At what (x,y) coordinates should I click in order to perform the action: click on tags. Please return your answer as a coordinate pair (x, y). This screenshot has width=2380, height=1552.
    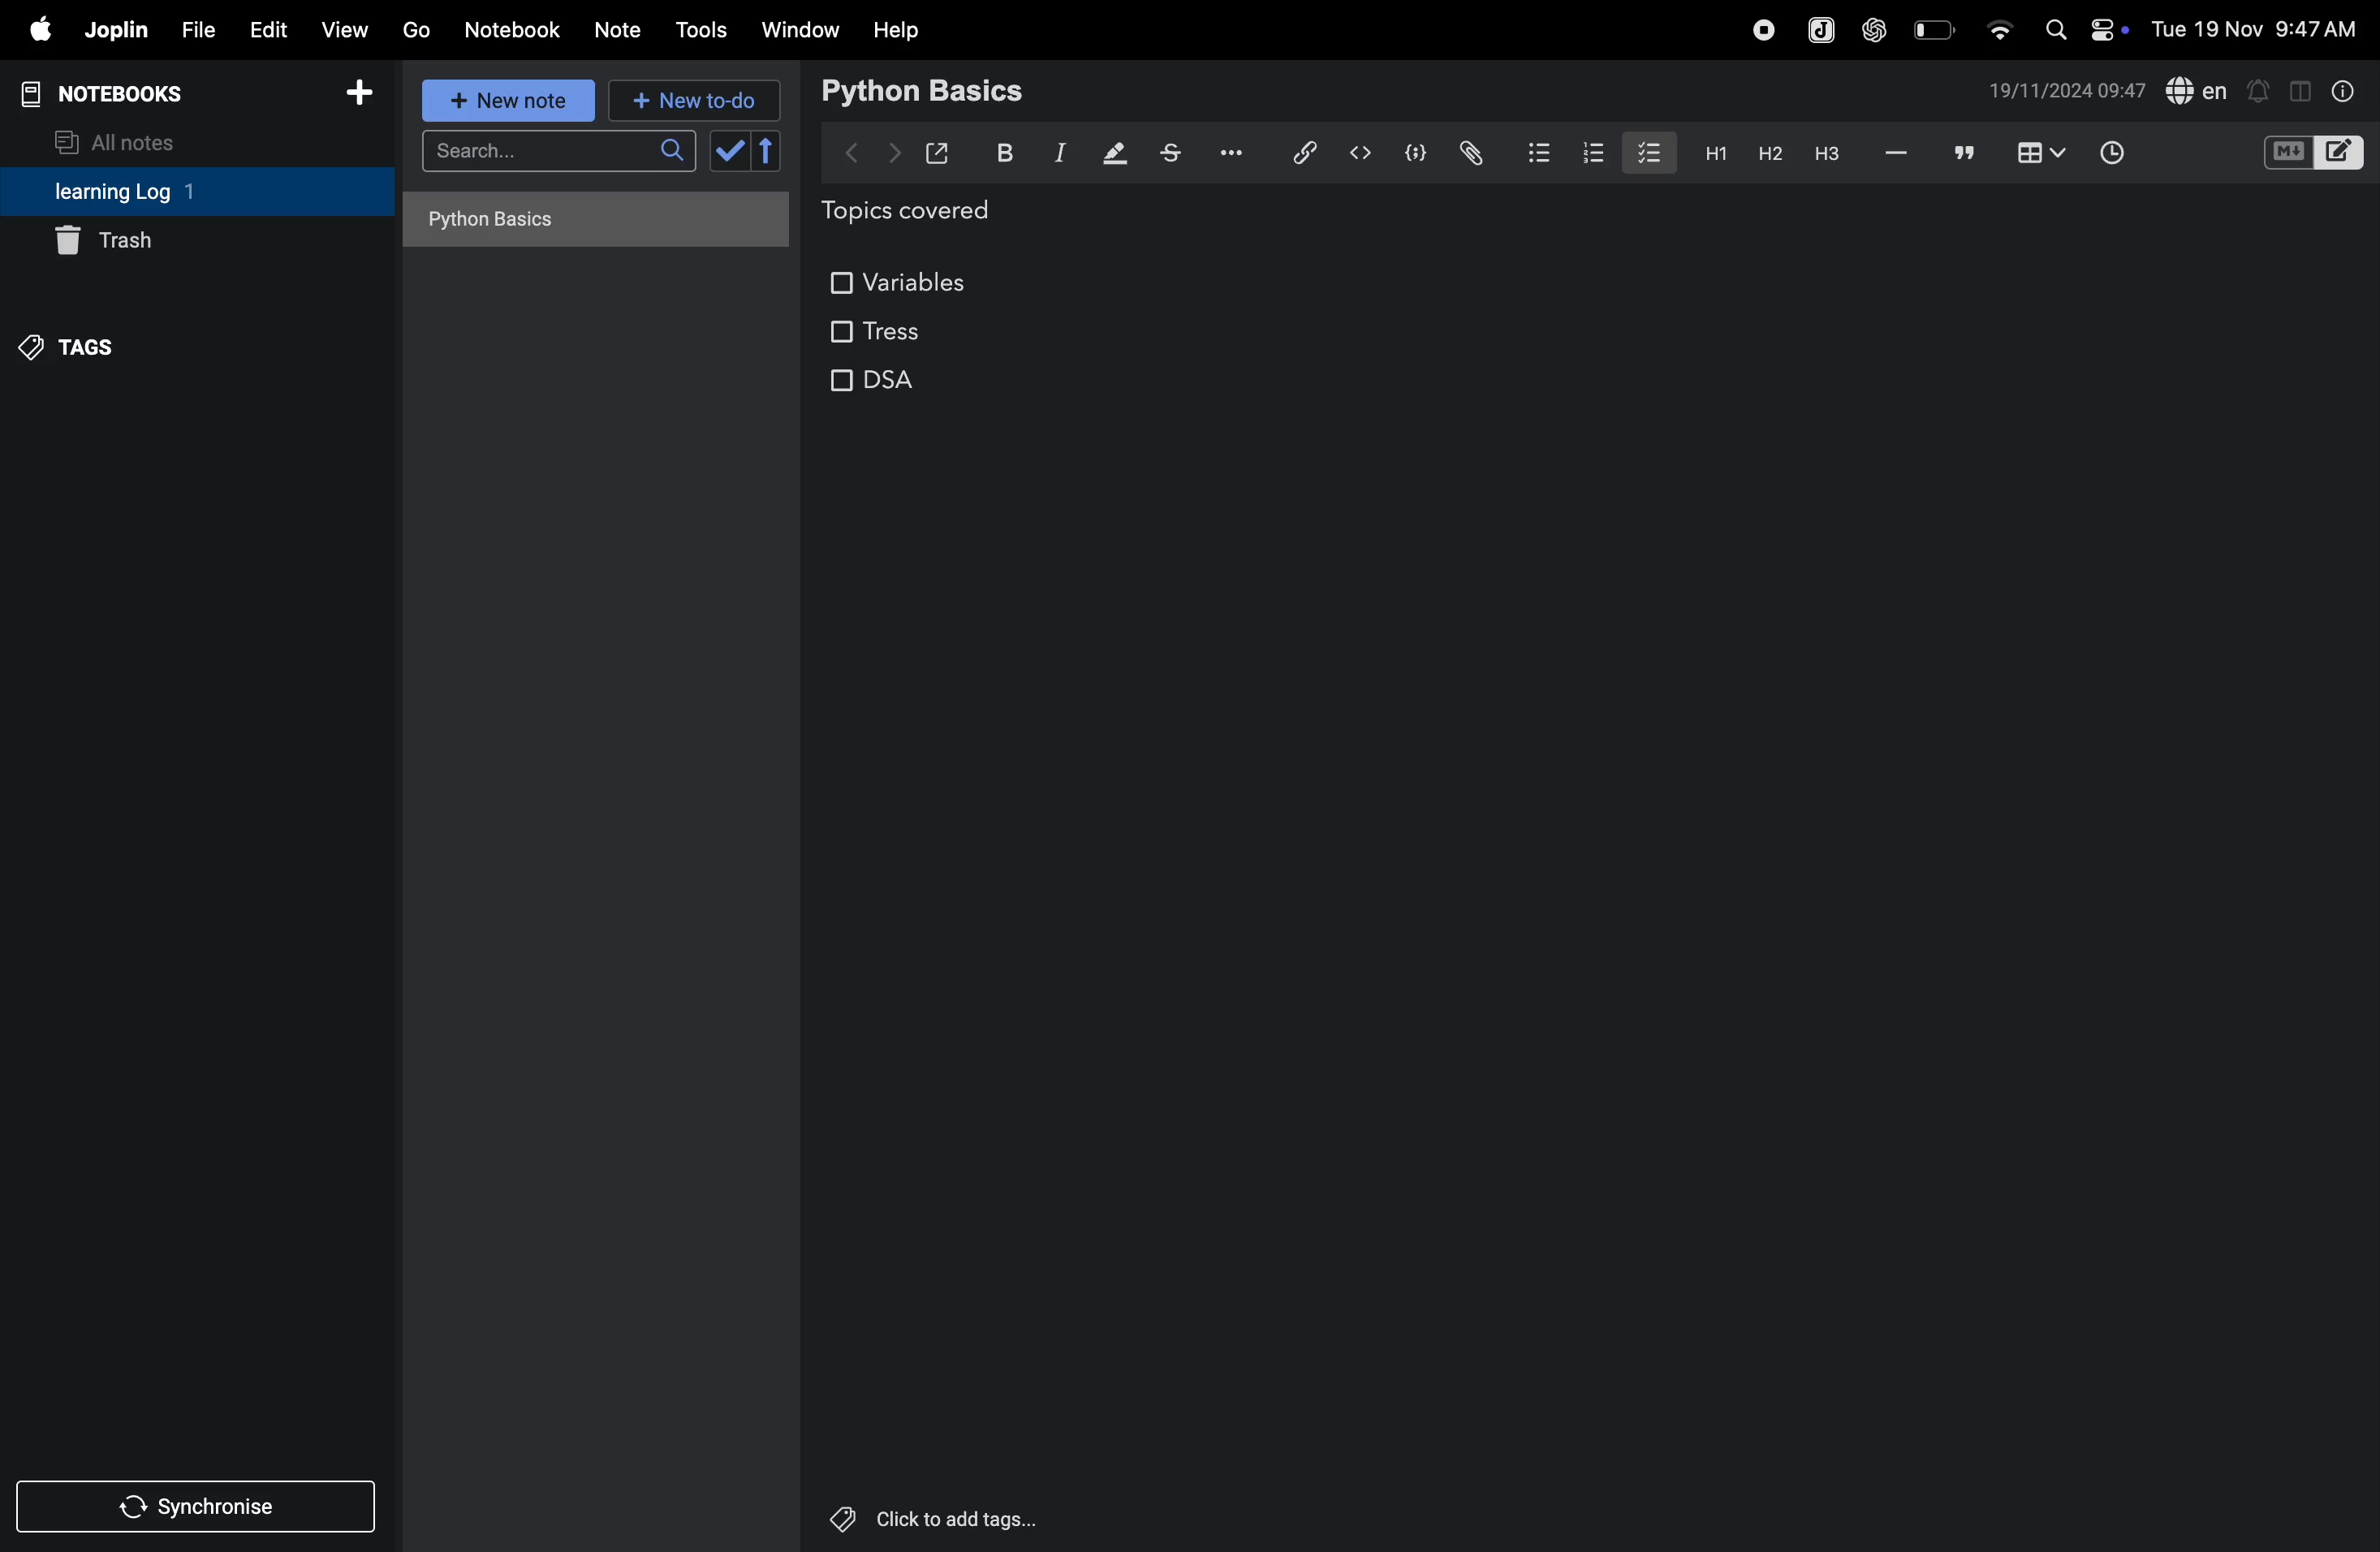
    Looking at the image, I should click on (72, 344).